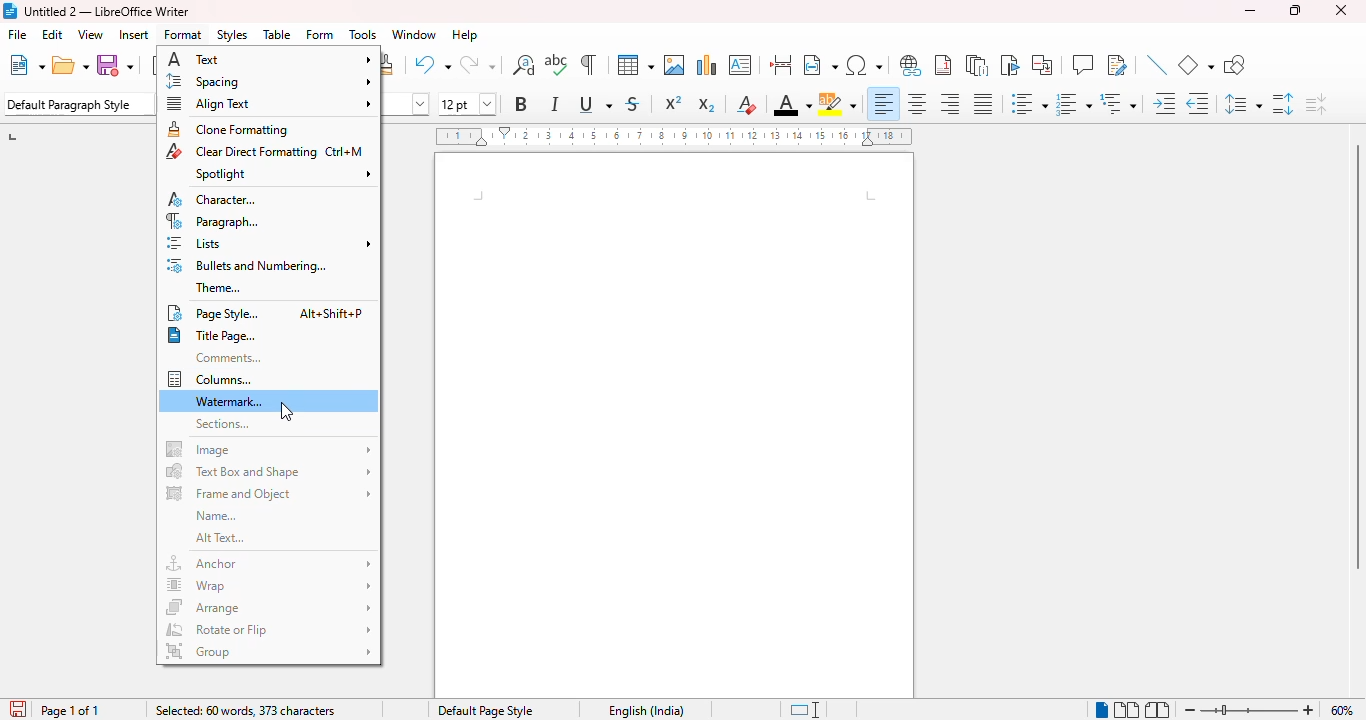 This screenshot has height=720, width=1366. What do you see at coordinates (1235, 65) in the screenshot?
I see `show draw functions` at bounding box center [1235, 65].